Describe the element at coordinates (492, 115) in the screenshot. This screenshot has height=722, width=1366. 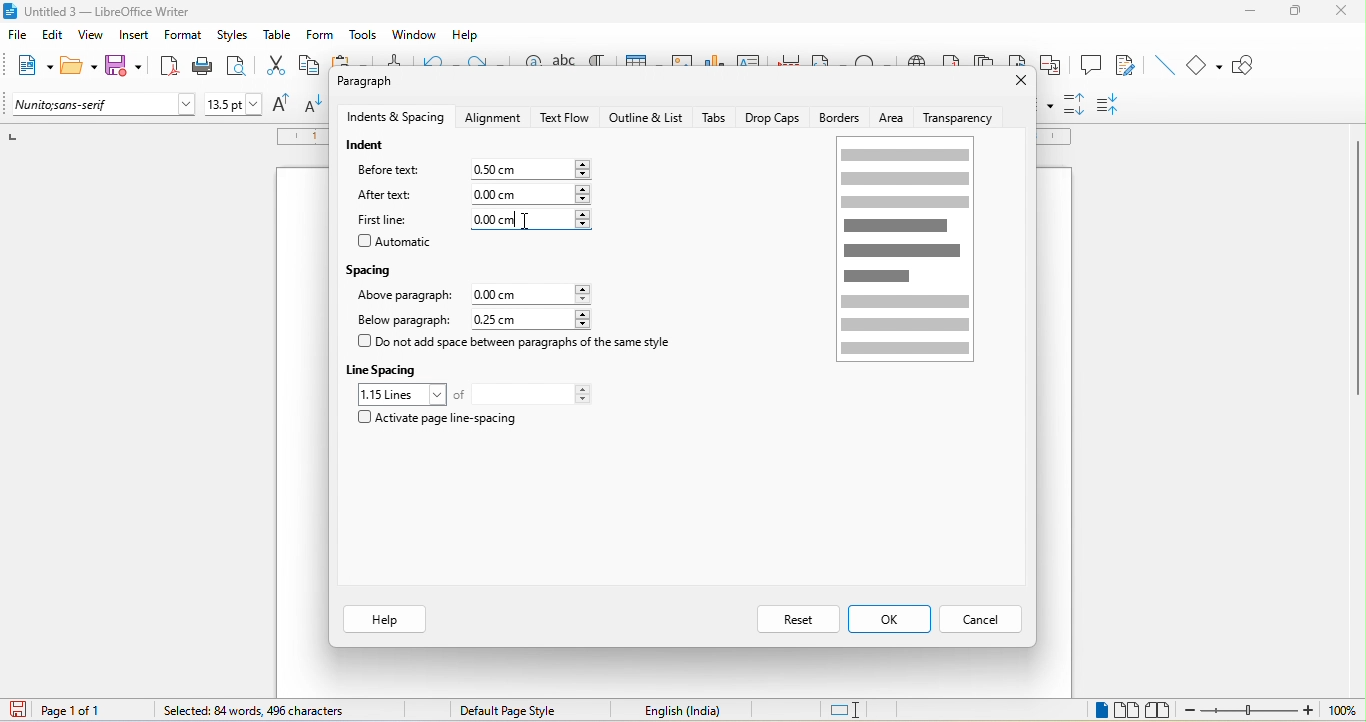
I see `alignment` at that location.